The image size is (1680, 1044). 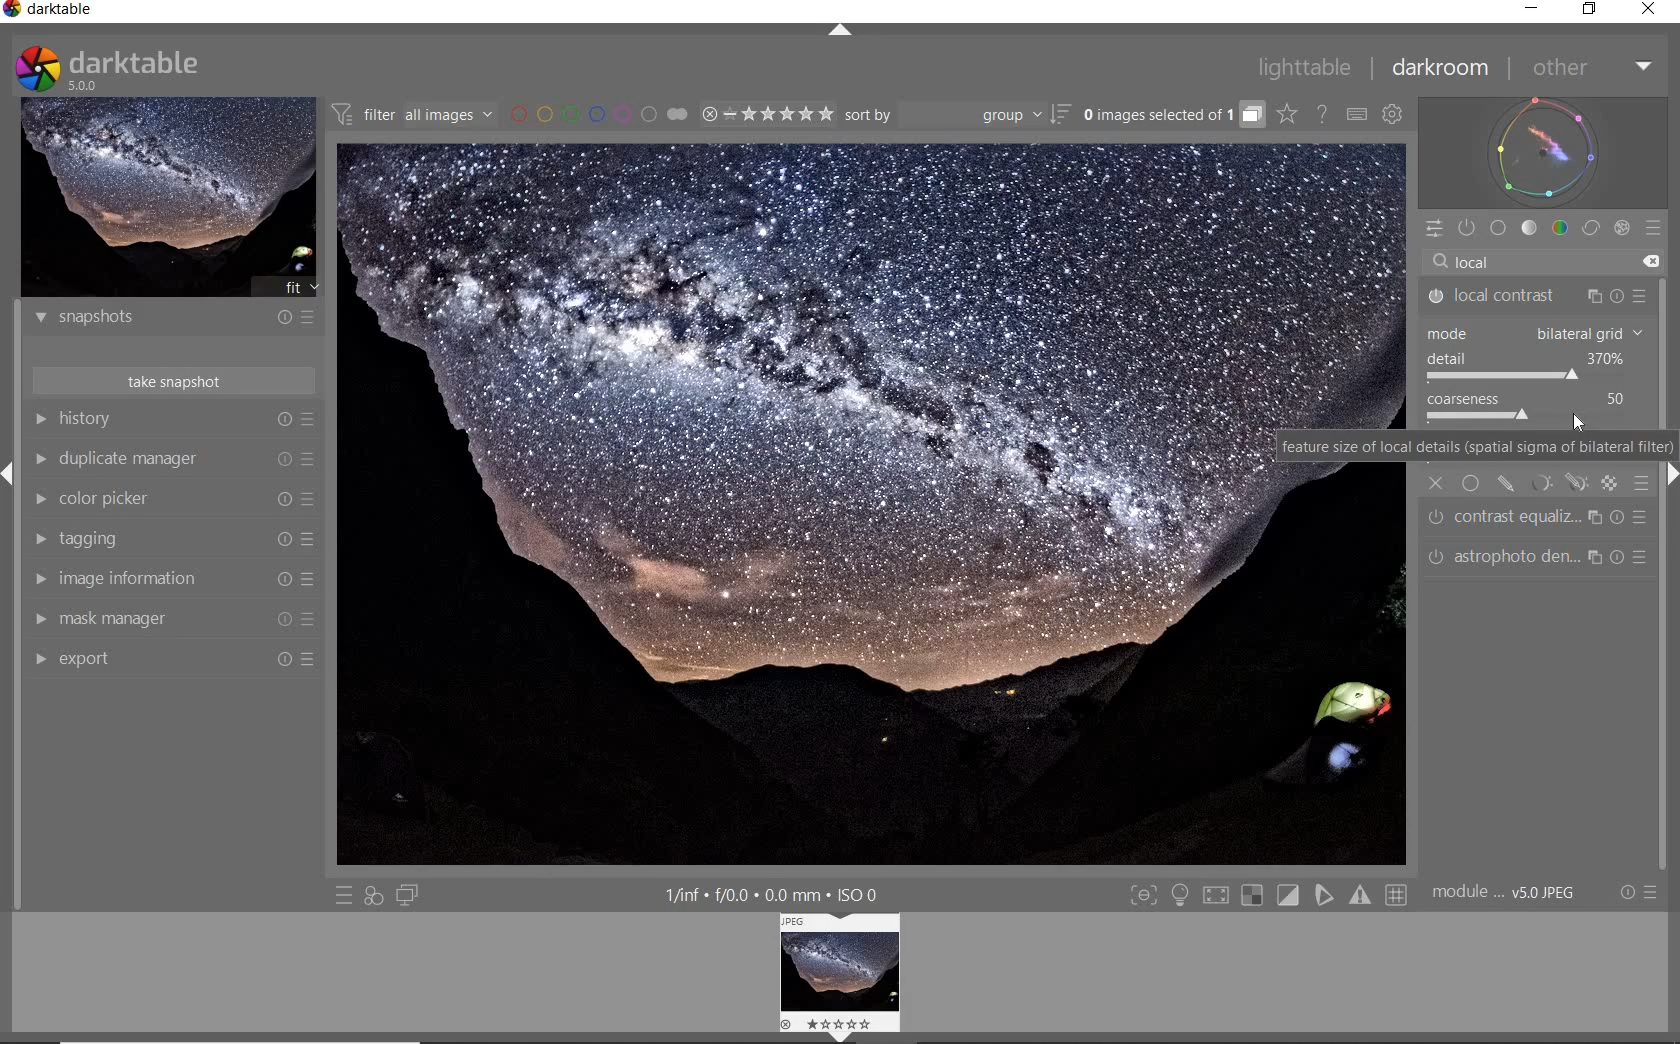 I want to click on COLOR PICKER, so click(x=38, y=497).